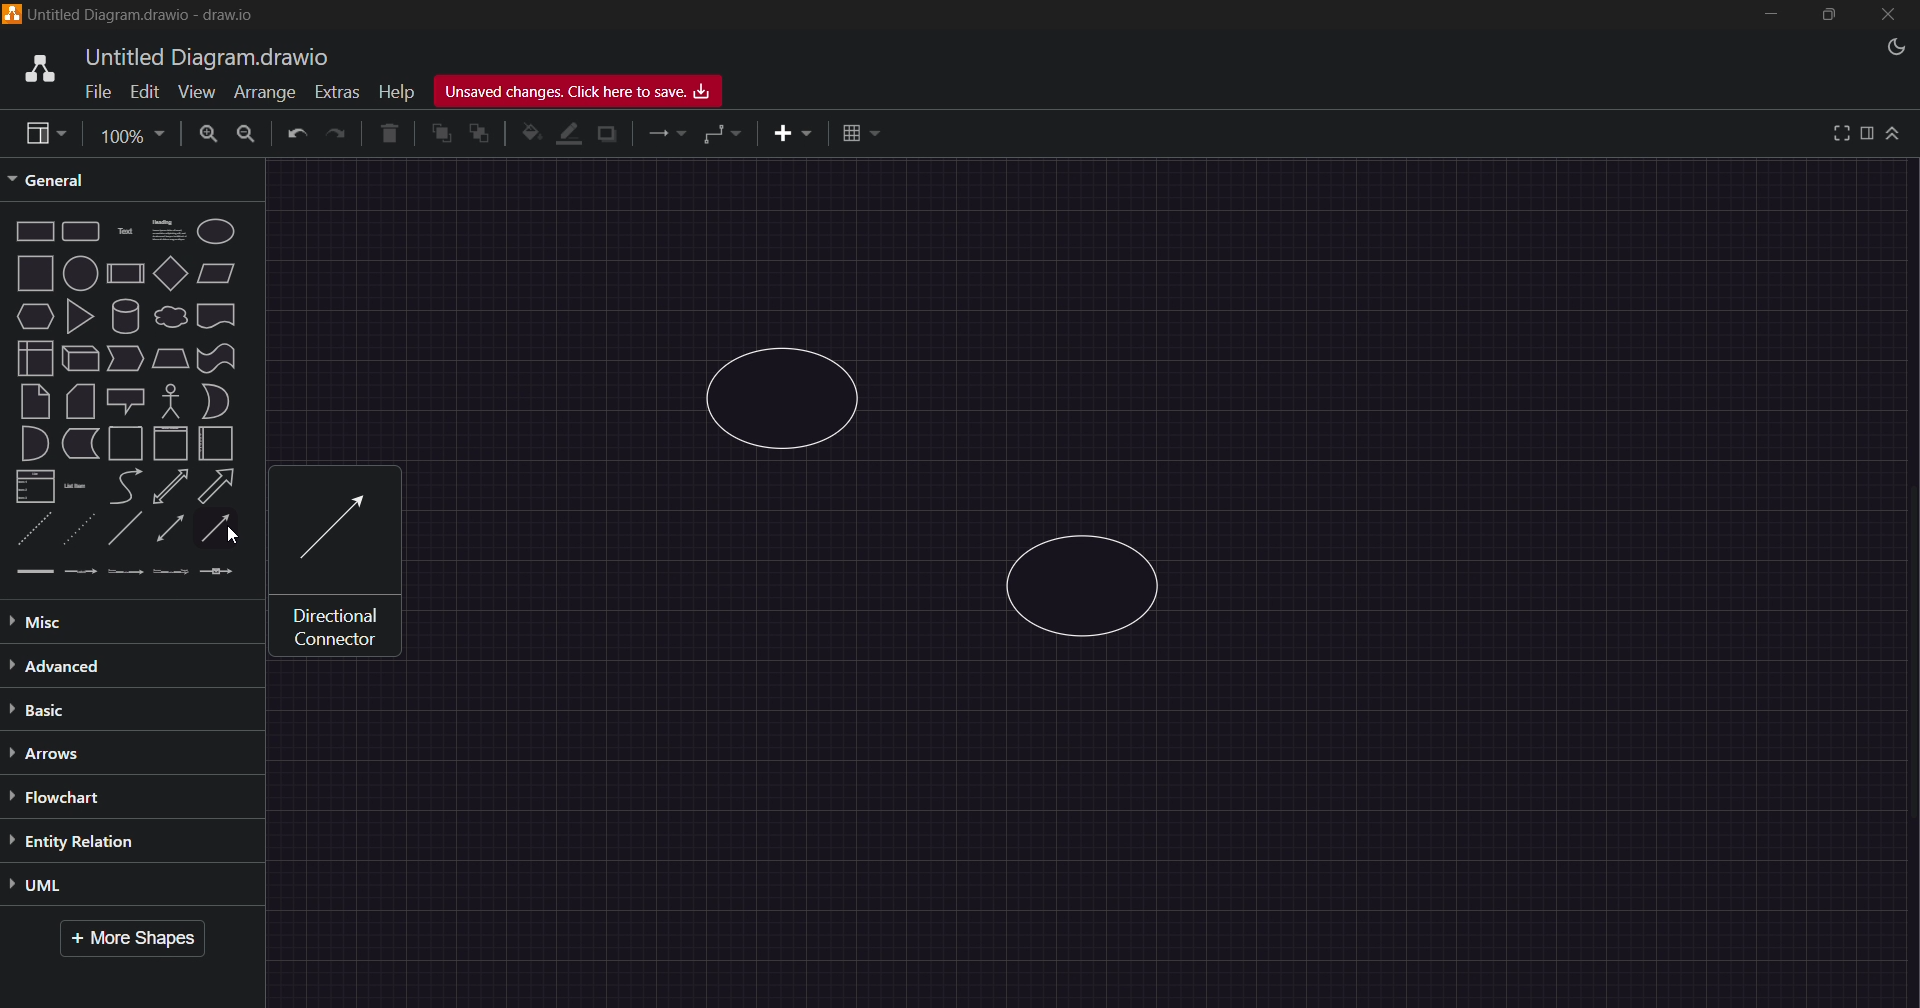  I want to click on logo, so click(36, 66).